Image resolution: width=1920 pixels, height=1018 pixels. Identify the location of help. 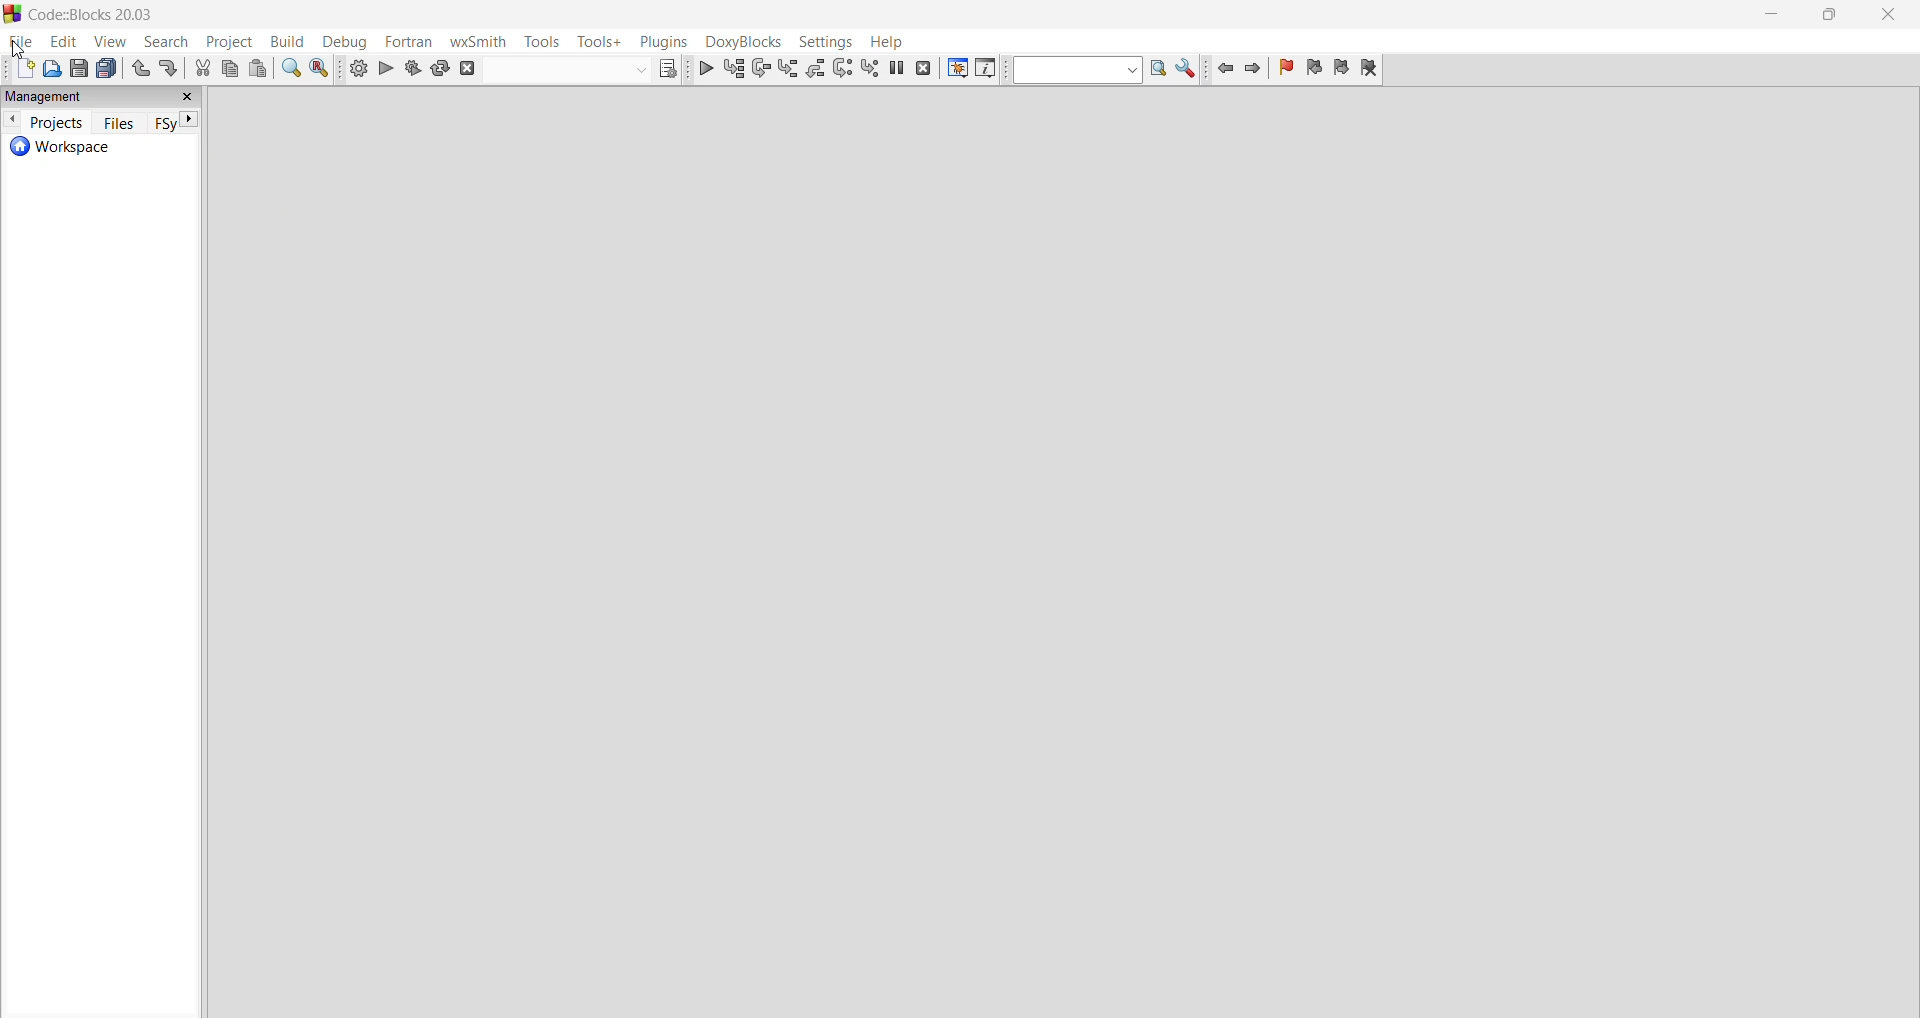
(884, 40).